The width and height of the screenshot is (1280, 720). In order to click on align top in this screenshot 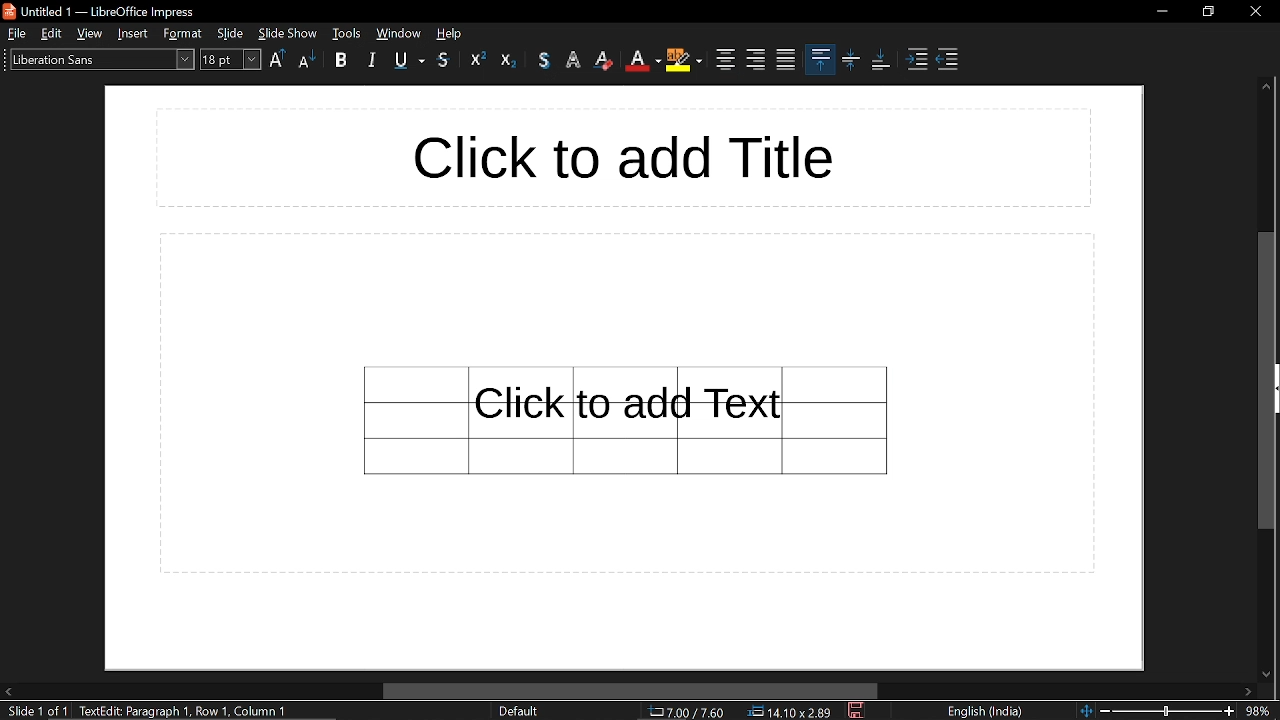, I will do `click(820, 58)`.